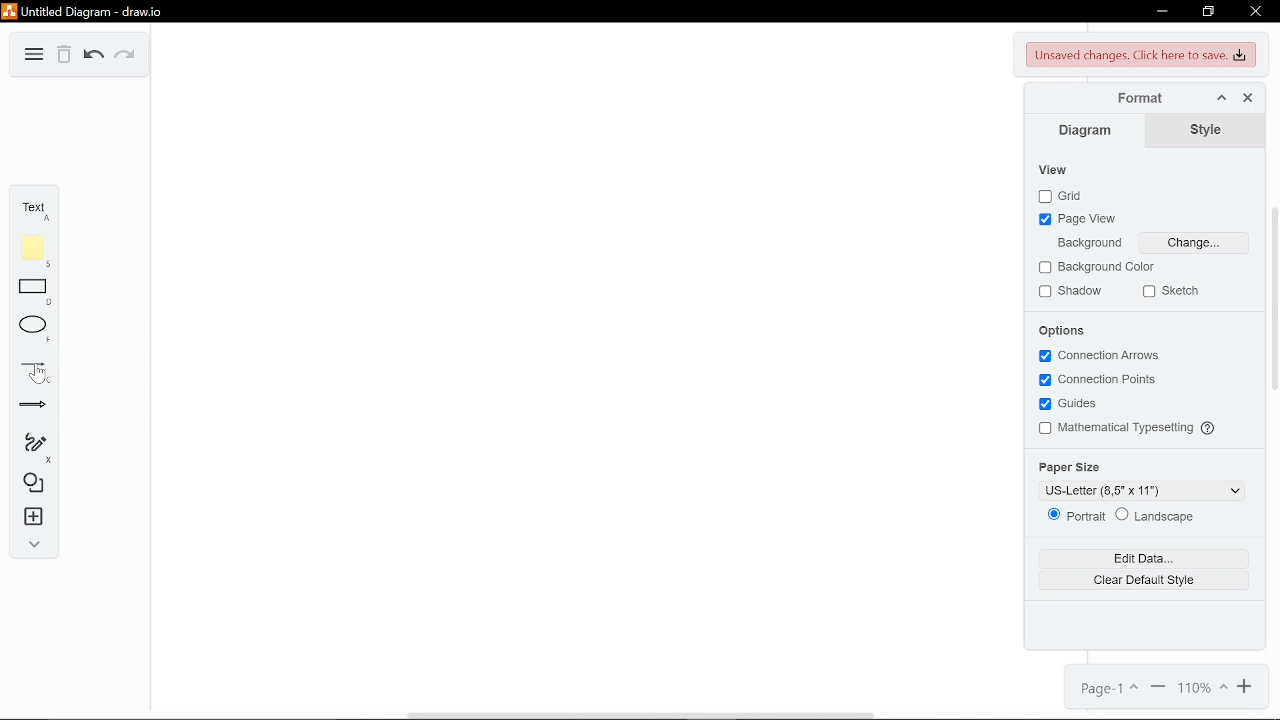  What do you see at coordinates (1104, 267) in the screenshot?
I see `Background color` at bounding box center [1104, 267].